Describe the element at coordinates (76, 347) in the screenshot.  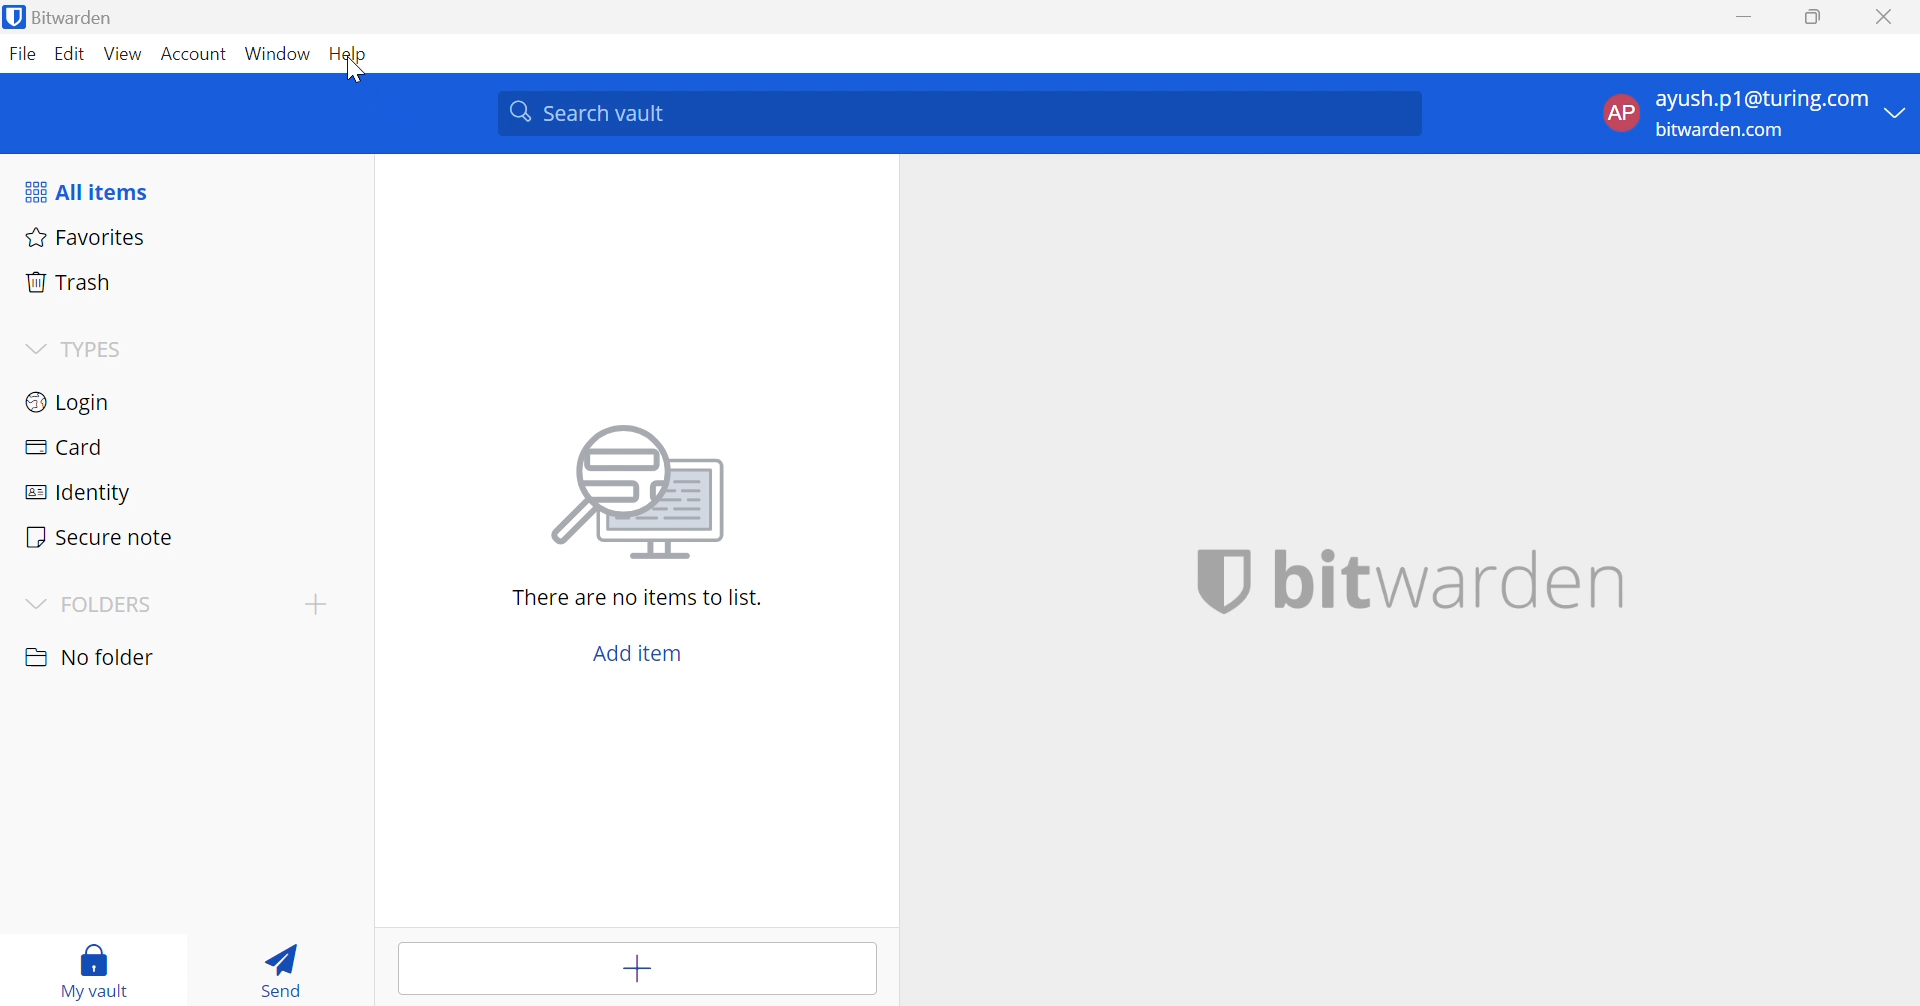
I see `TYPES` at that location.